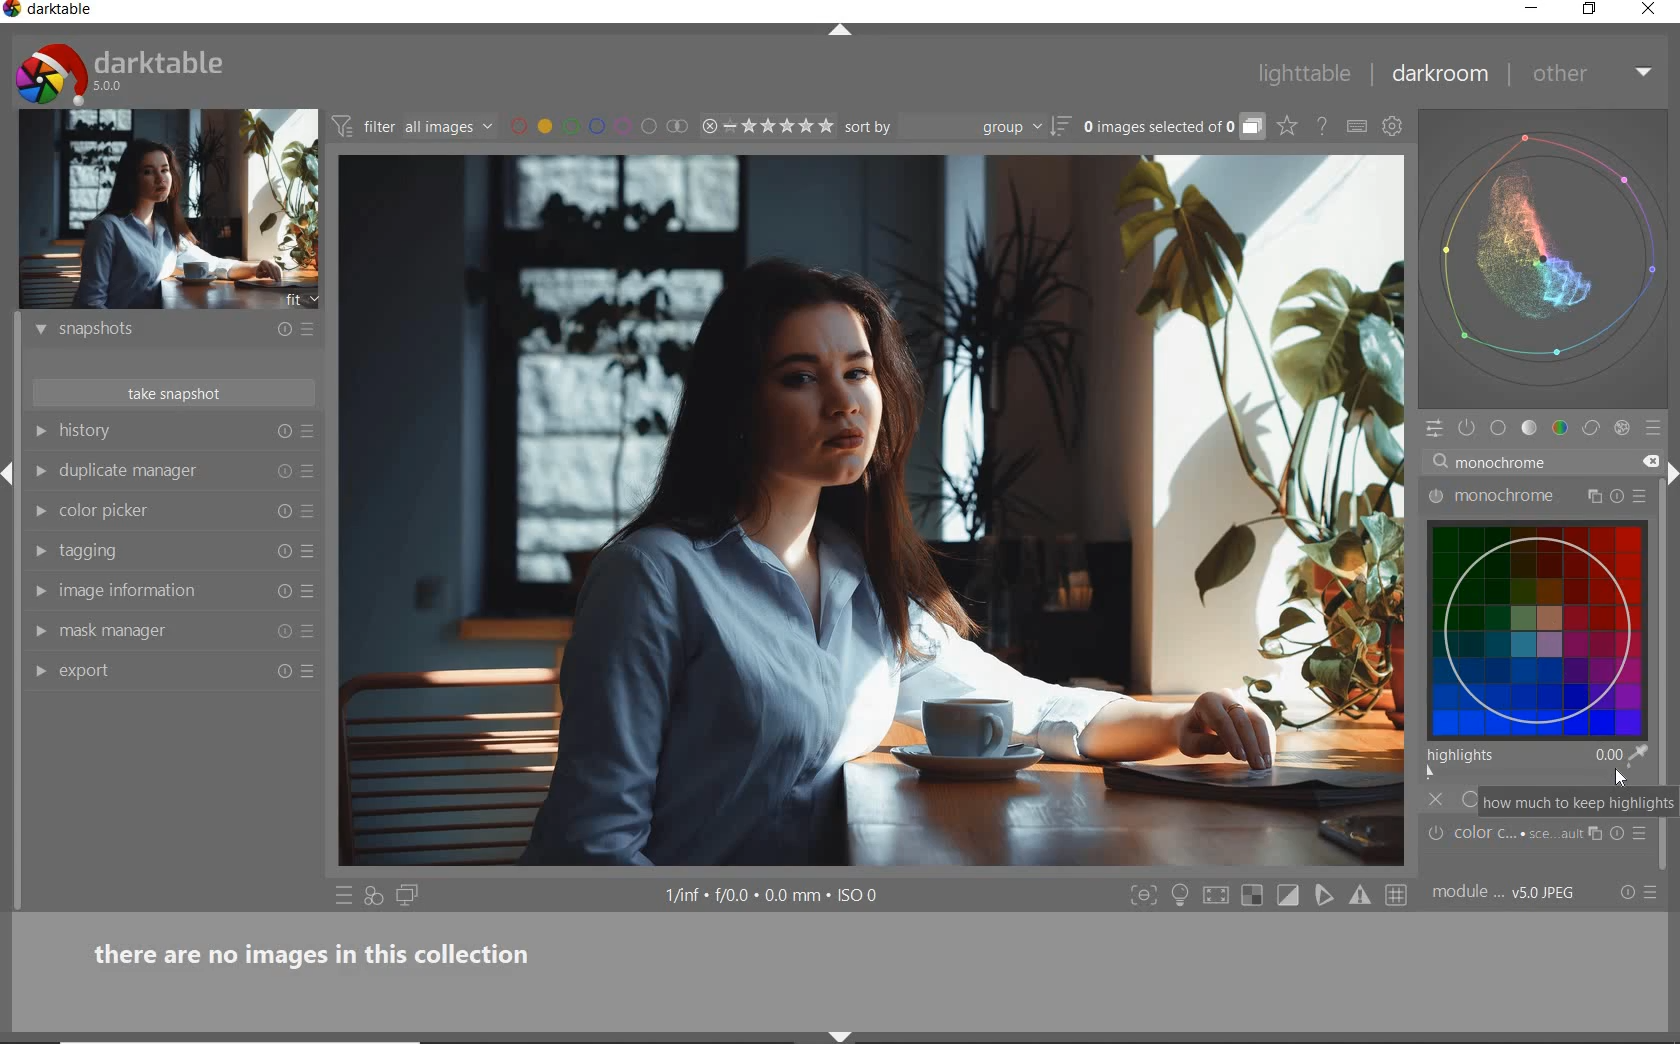 Image resolution: width=1680 pixels, height=1044 pixels. What do you see at coordinates (37, 552) in the screenshot?
I see `show module` at bounding box center [37, 552].